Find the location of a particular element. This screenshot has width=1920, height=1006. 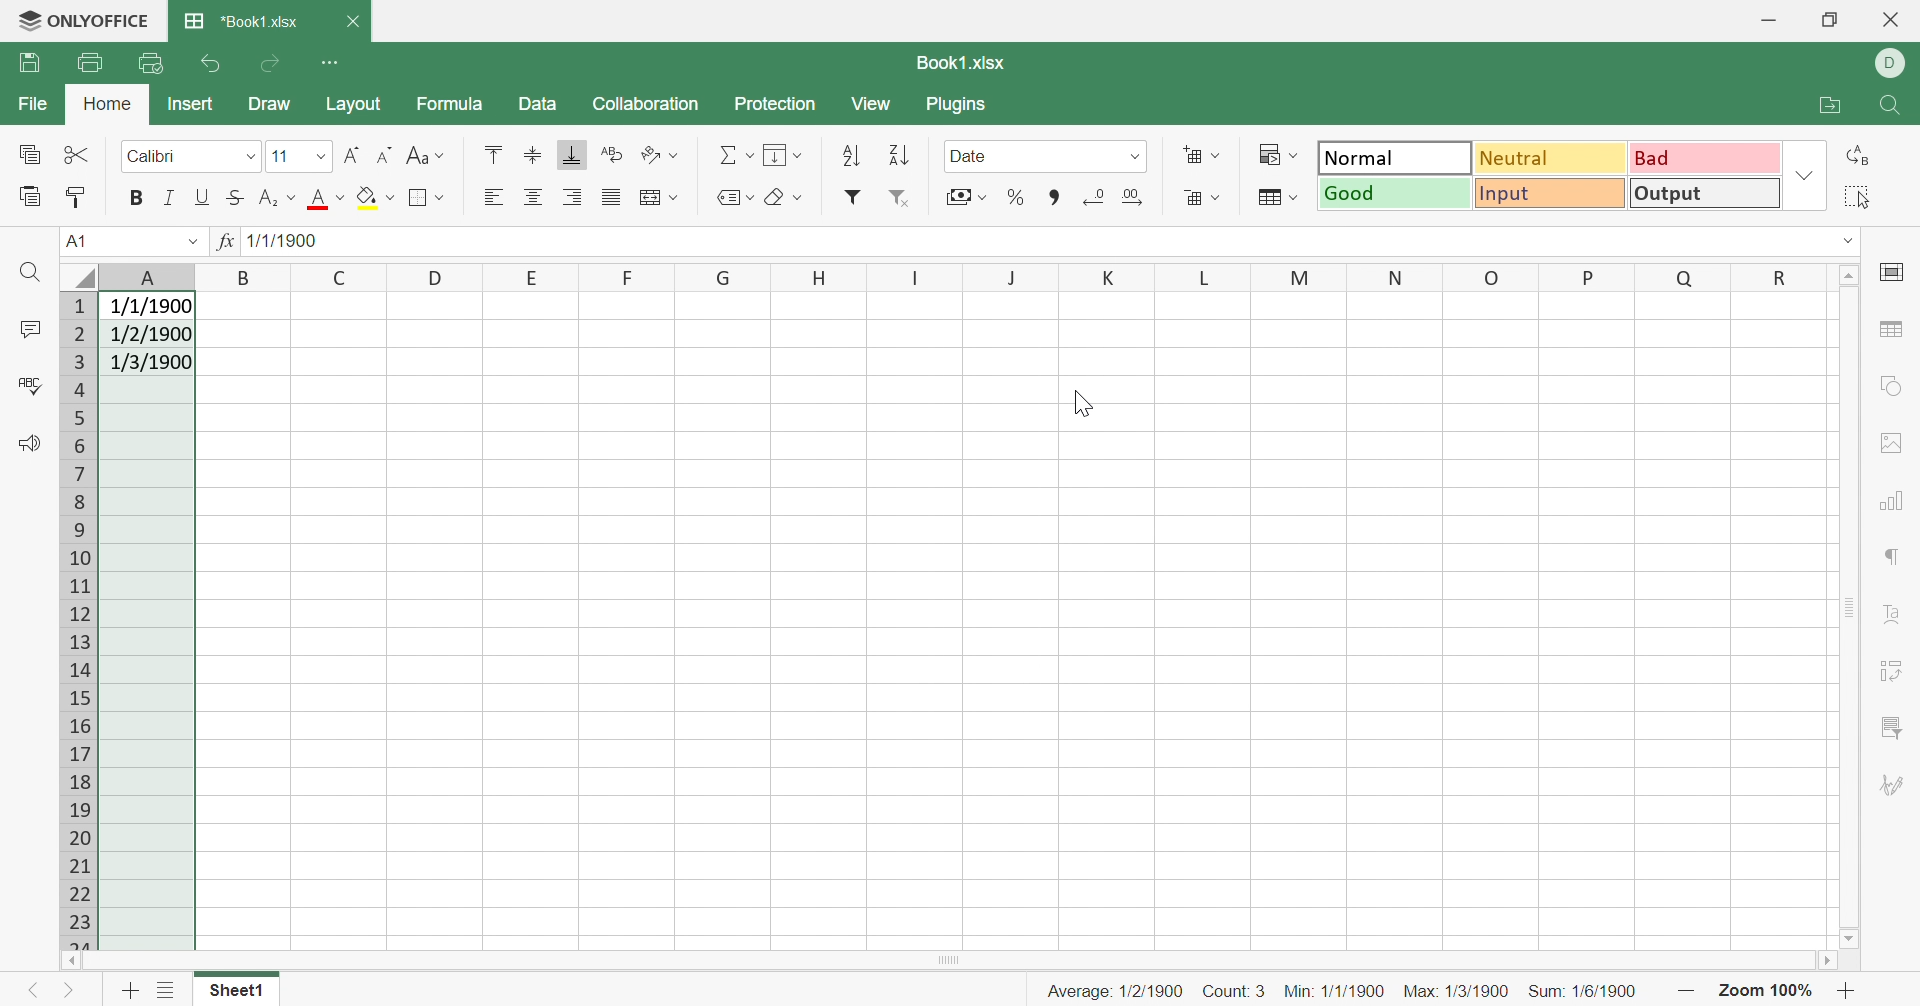

Slicer settings is located at coordinates (1896, 727).